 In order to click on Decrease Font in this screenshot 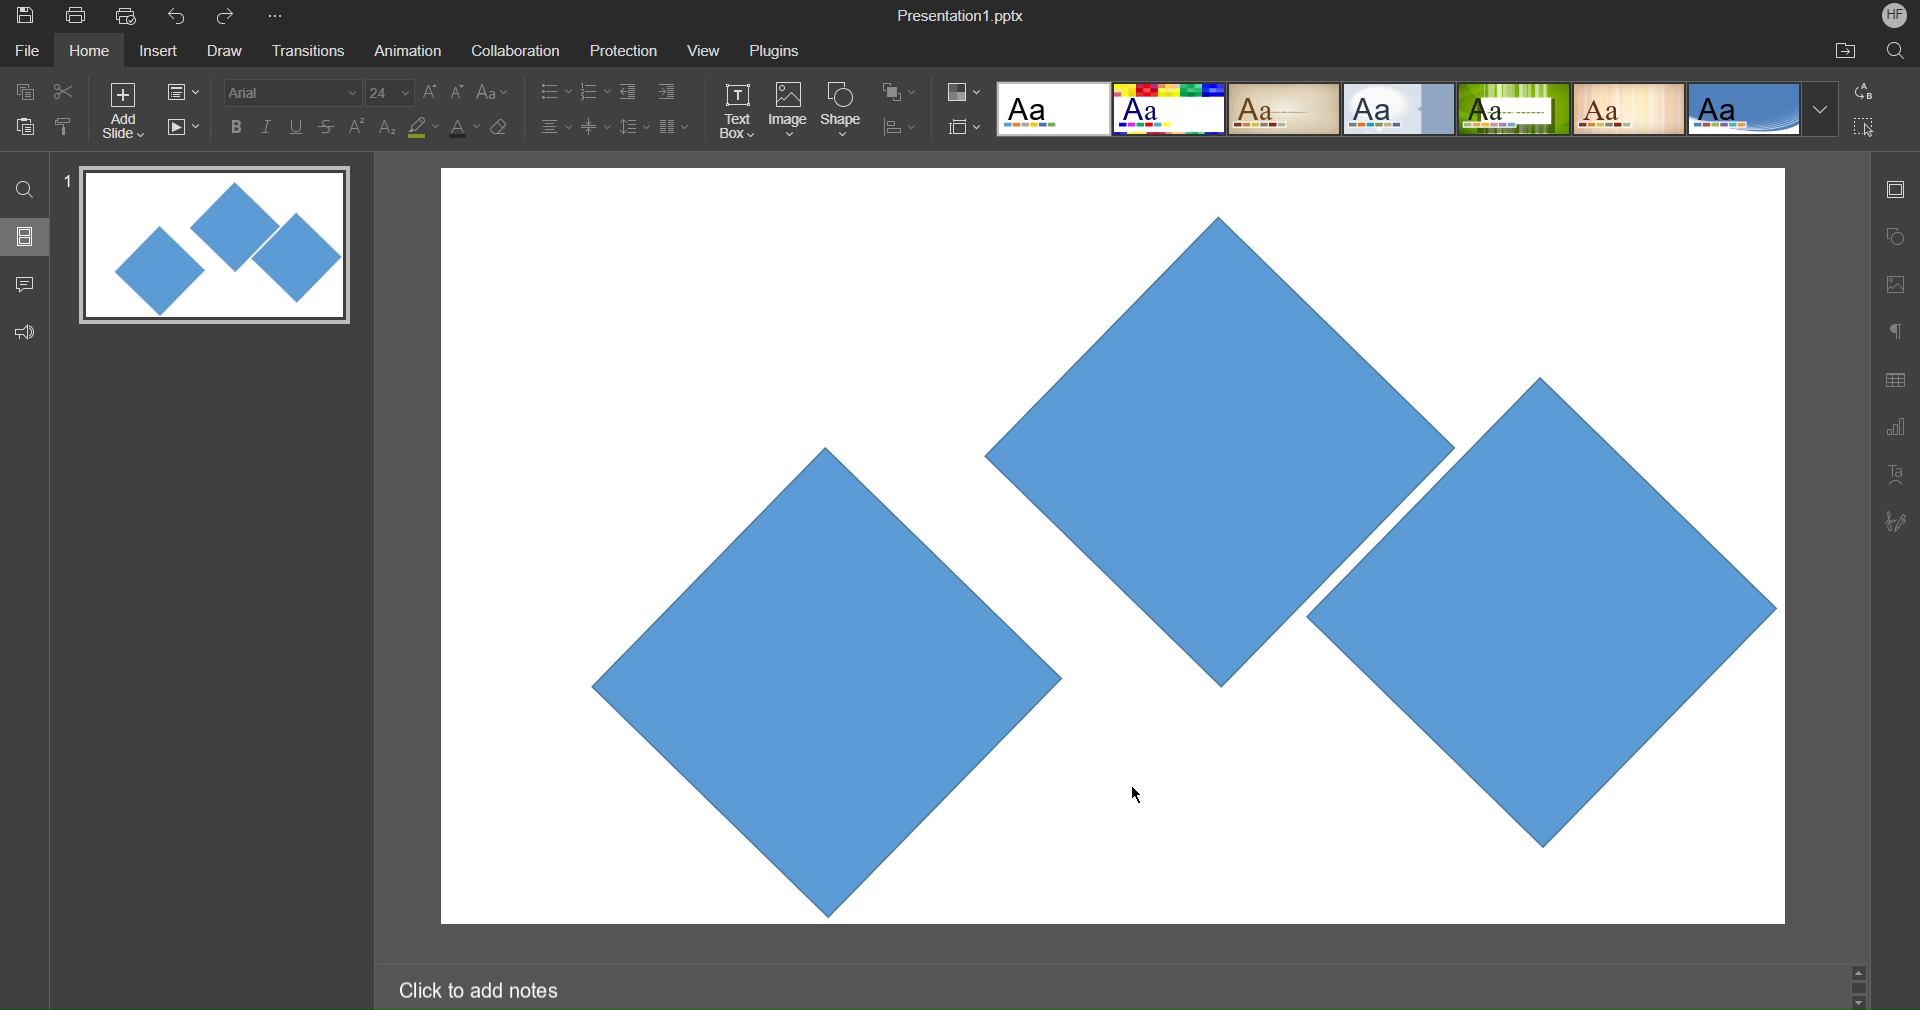, I will do `click(458, 91)`.